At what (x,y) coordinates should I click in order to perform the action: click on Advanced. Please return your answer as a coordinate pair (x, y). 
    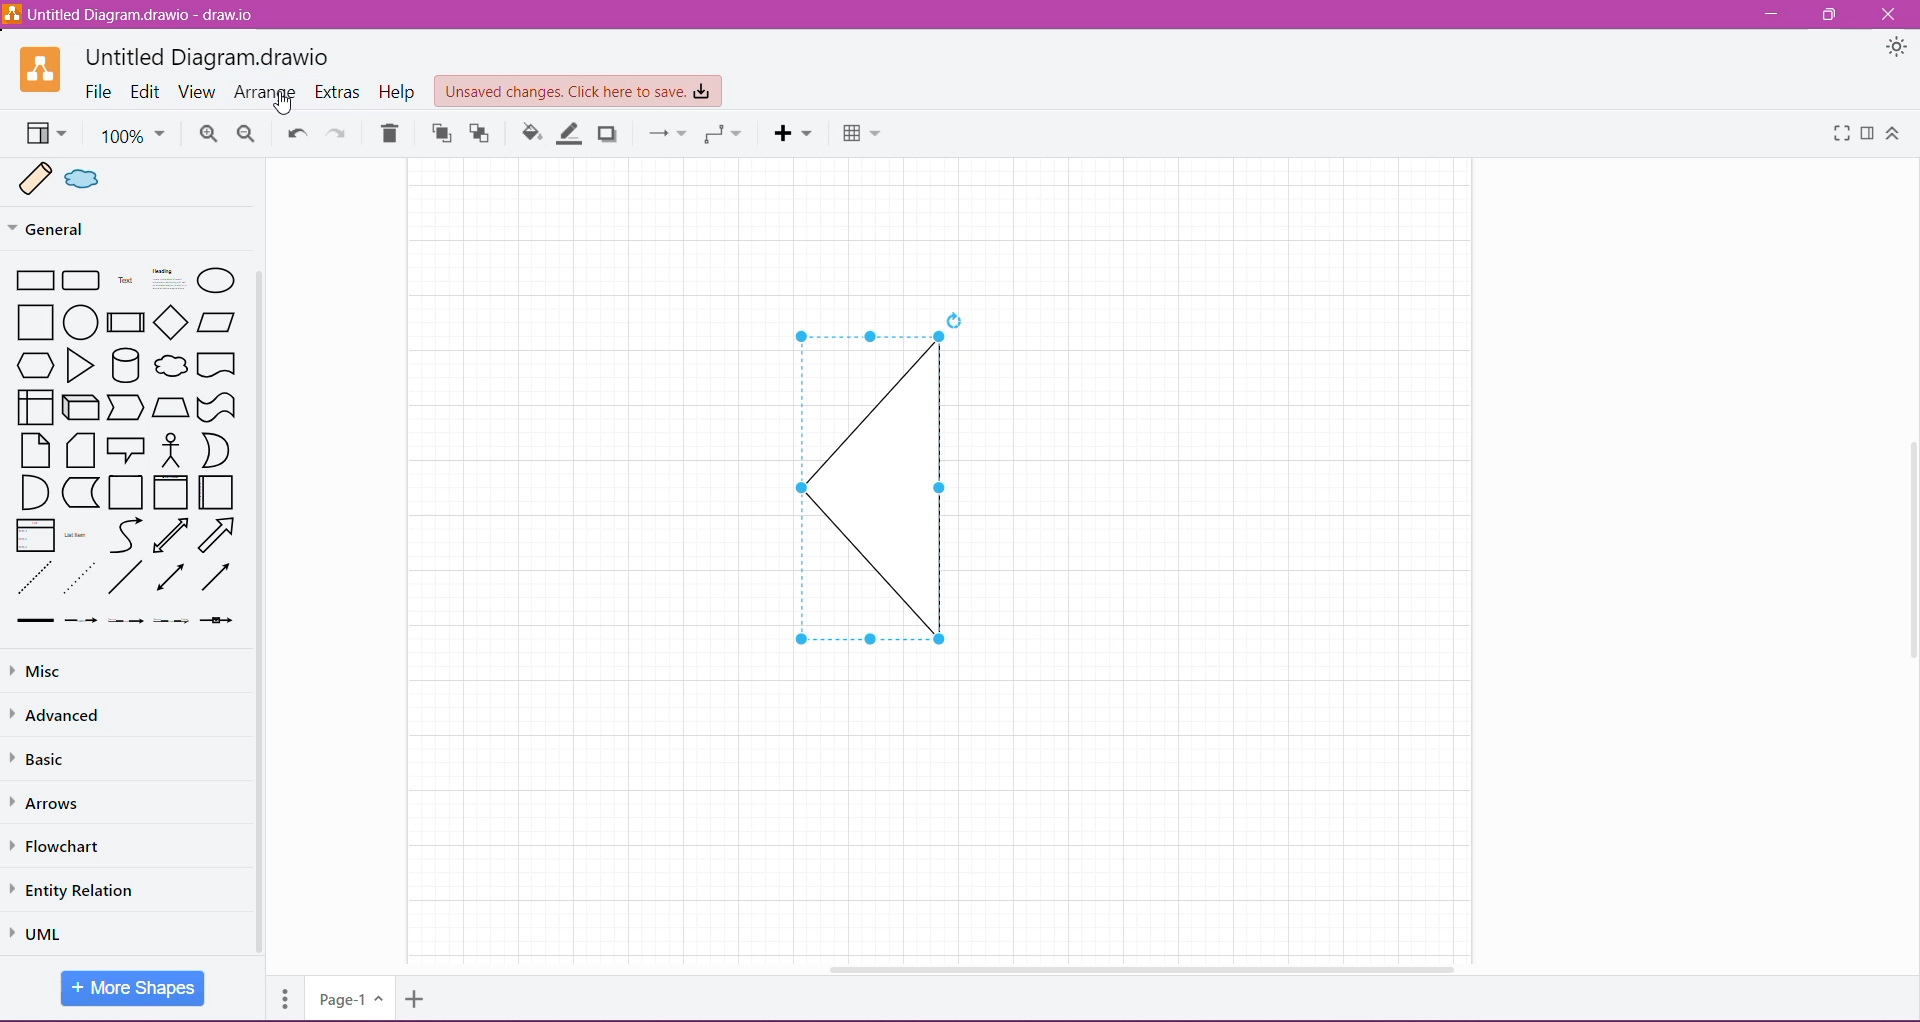
    Looking at the image, I should click on (61, 718).